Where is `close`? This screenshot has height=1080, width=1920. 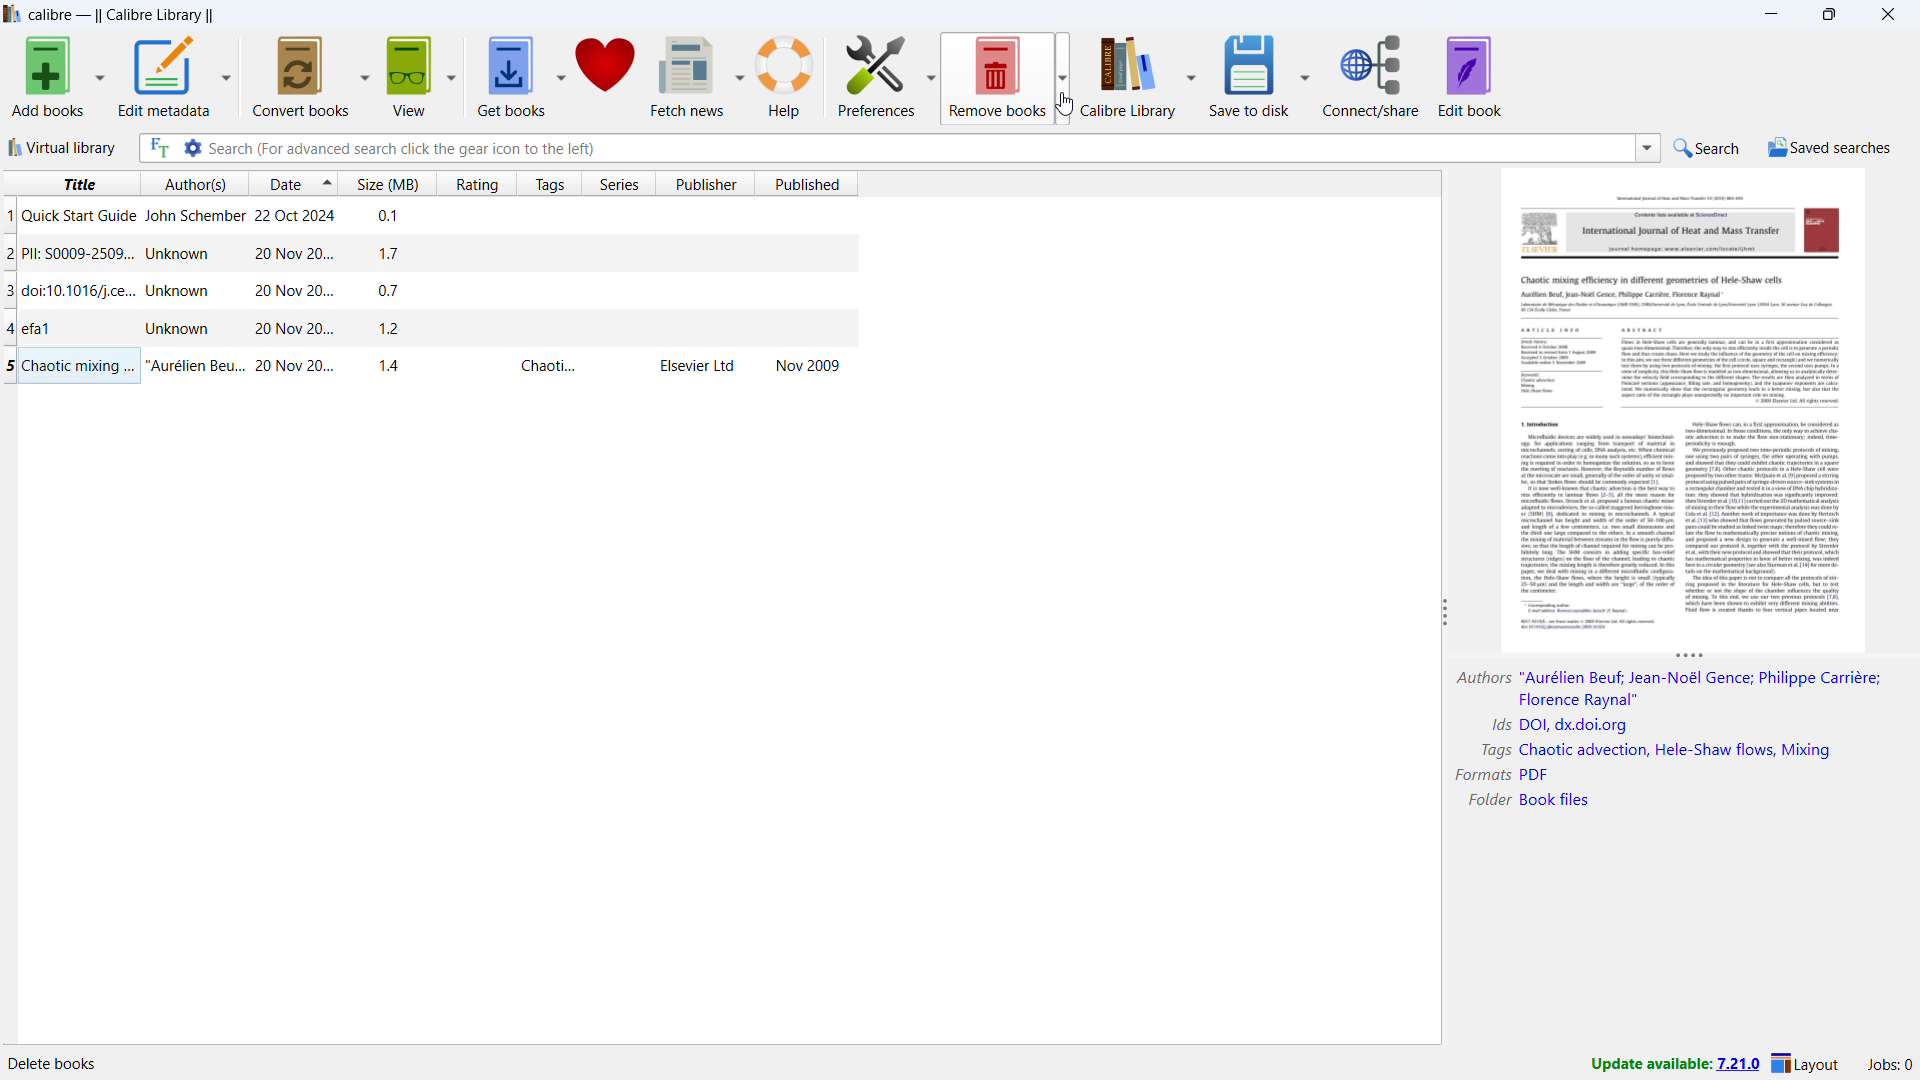
close is located at coordinates (1886, 14).